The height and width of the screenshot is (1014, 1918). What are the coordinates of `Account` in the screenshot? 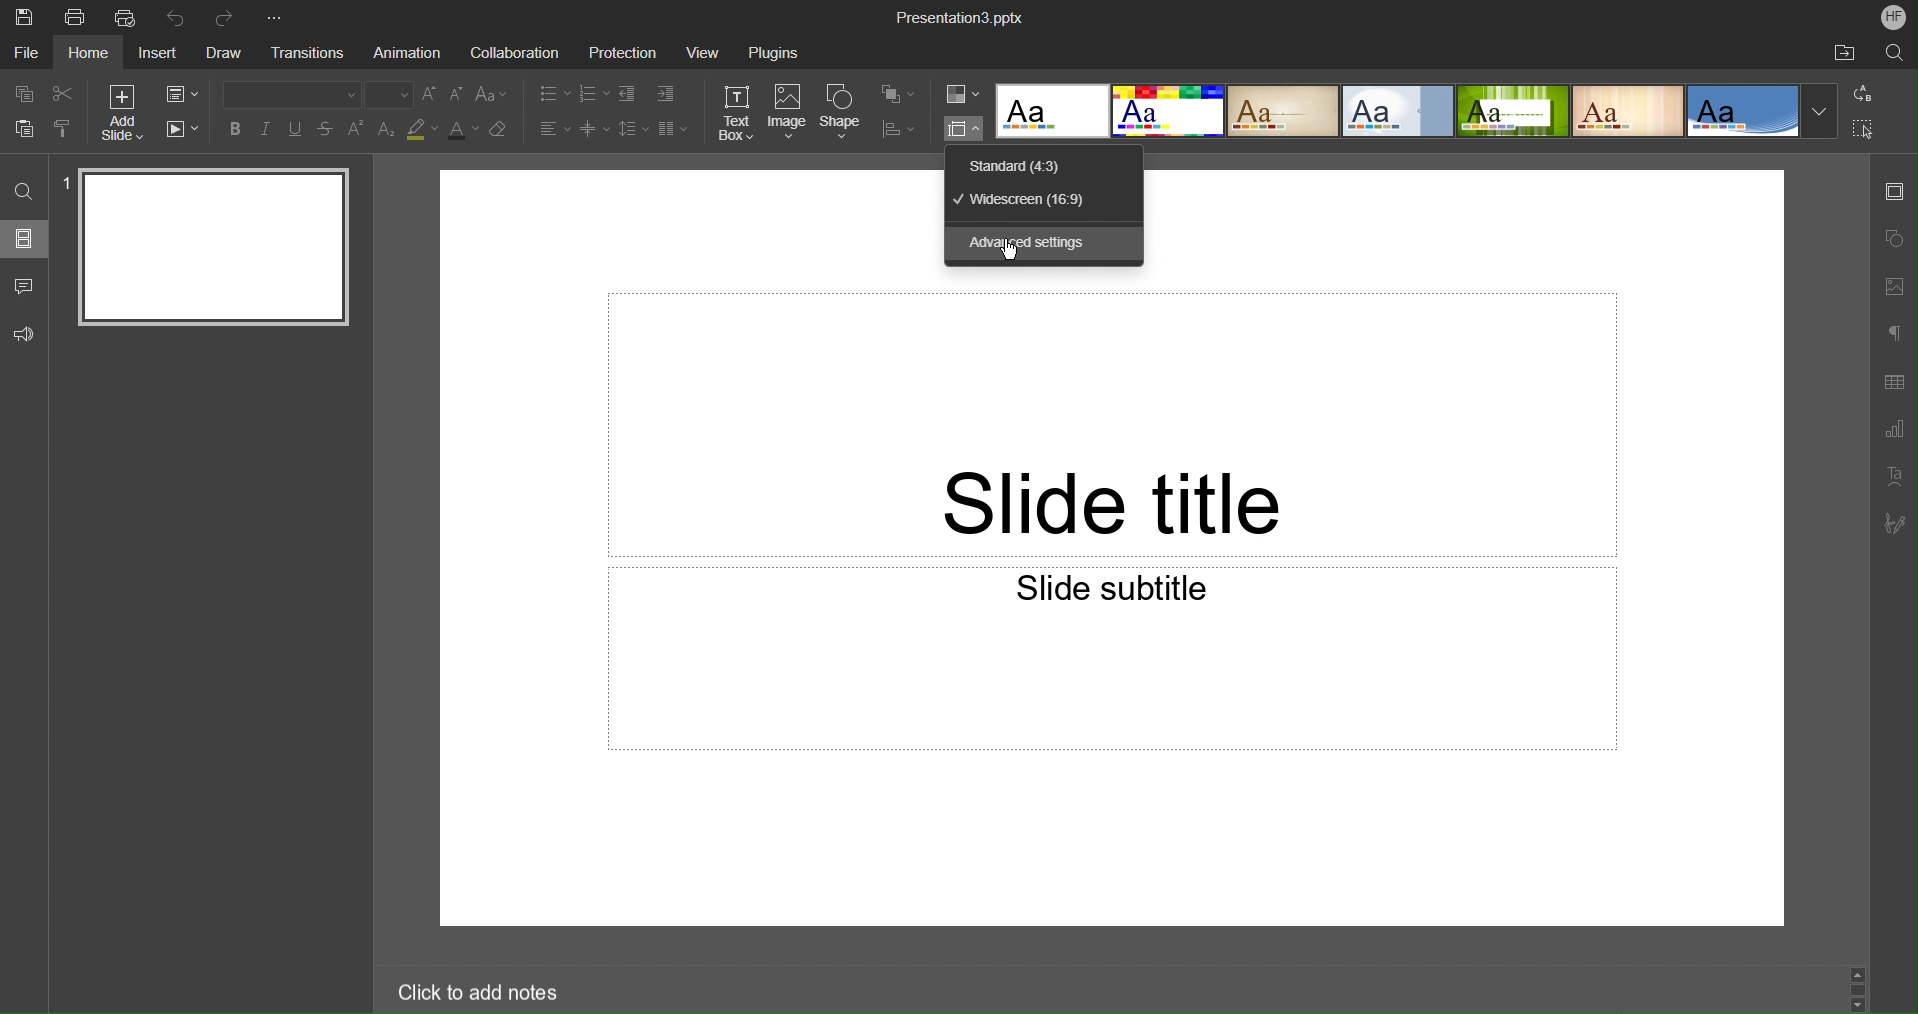 It's located at (1894, 17).